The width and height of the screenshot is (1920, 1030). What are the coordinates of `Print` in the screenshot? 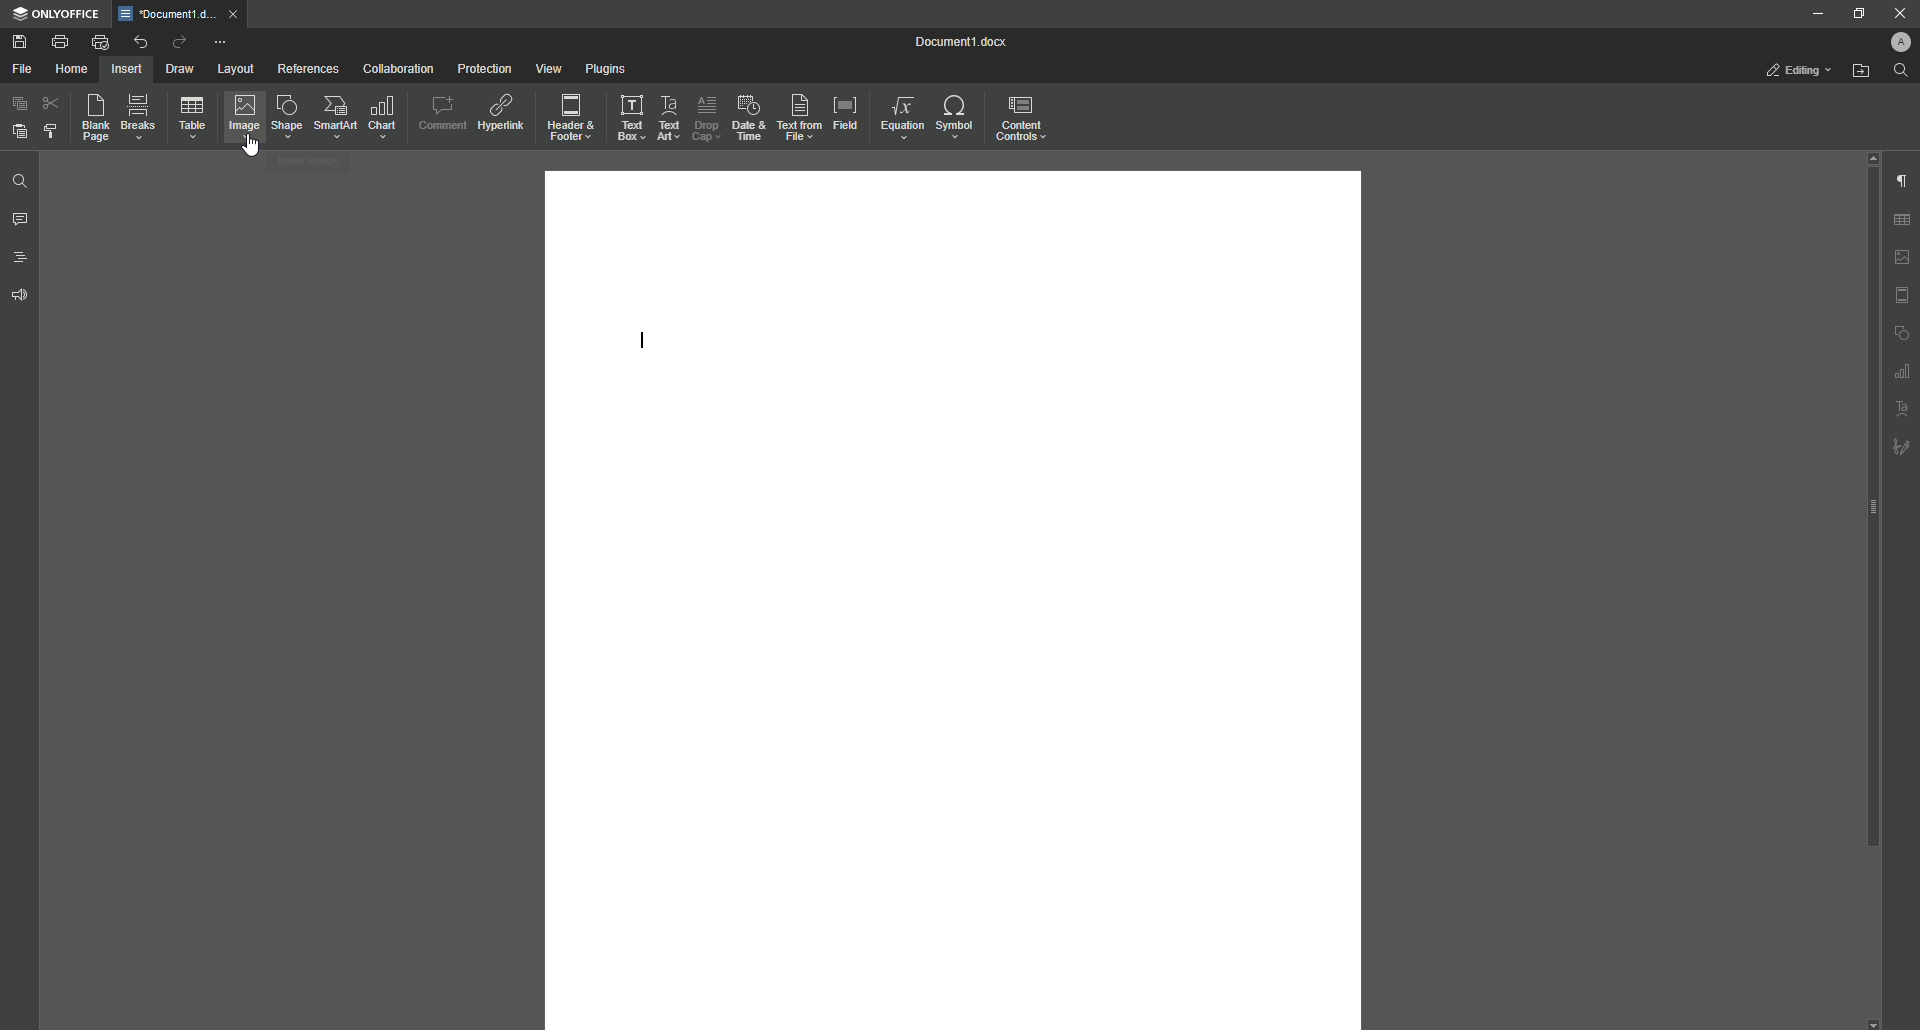 It's located at (60, 41).